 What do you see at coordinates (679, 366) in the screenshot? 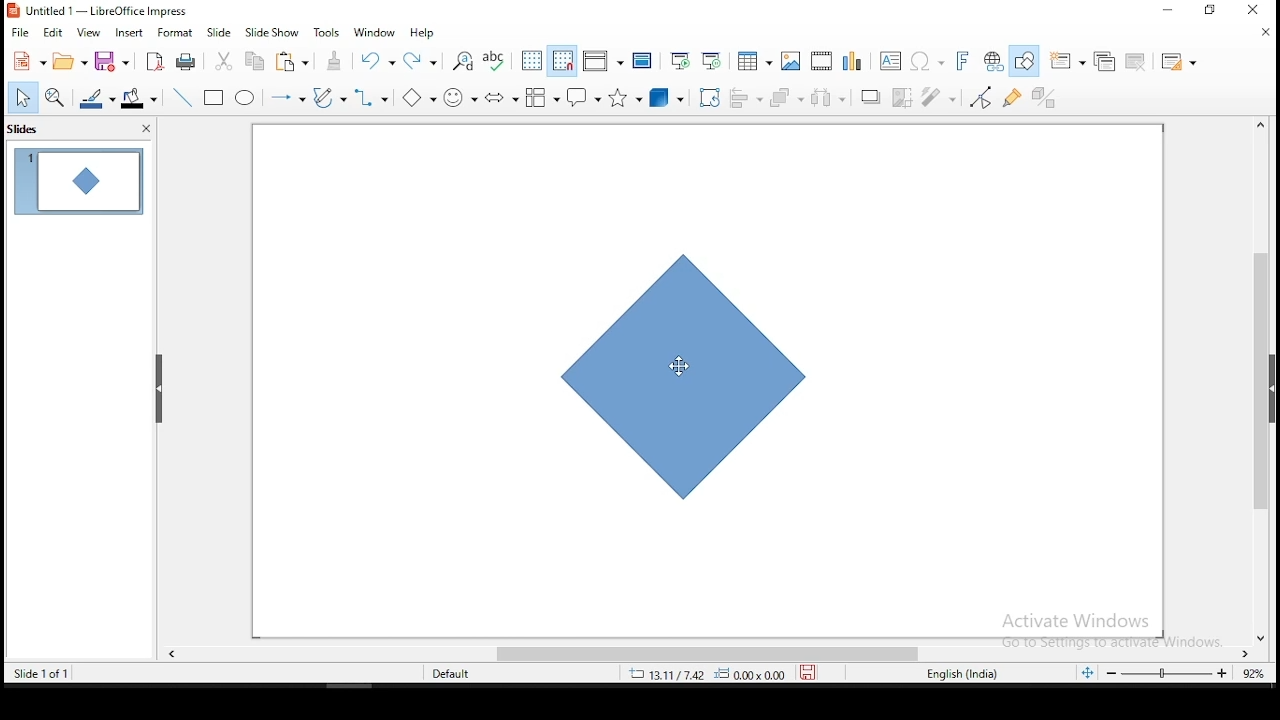
I see `Cursor` at bounding box center [679, 366].